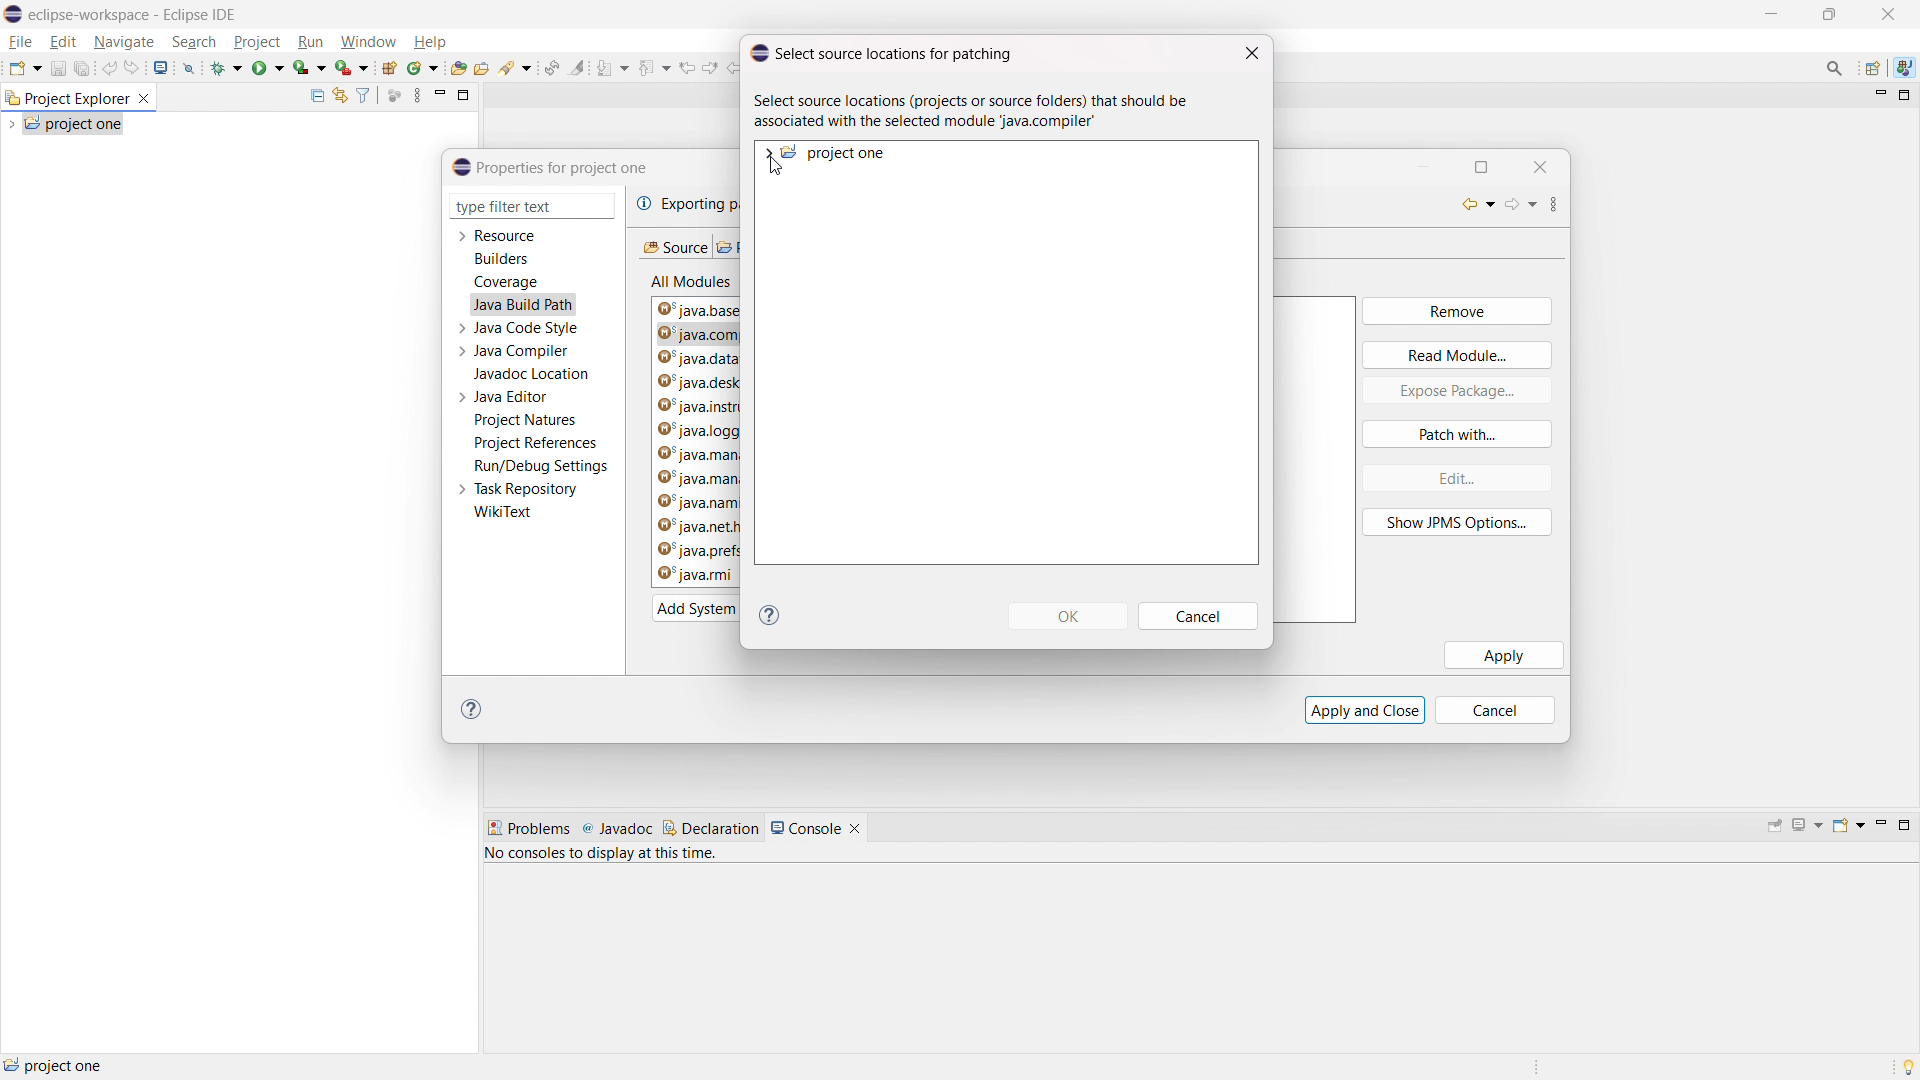  I want to click on maximize, so click(1770, 14).